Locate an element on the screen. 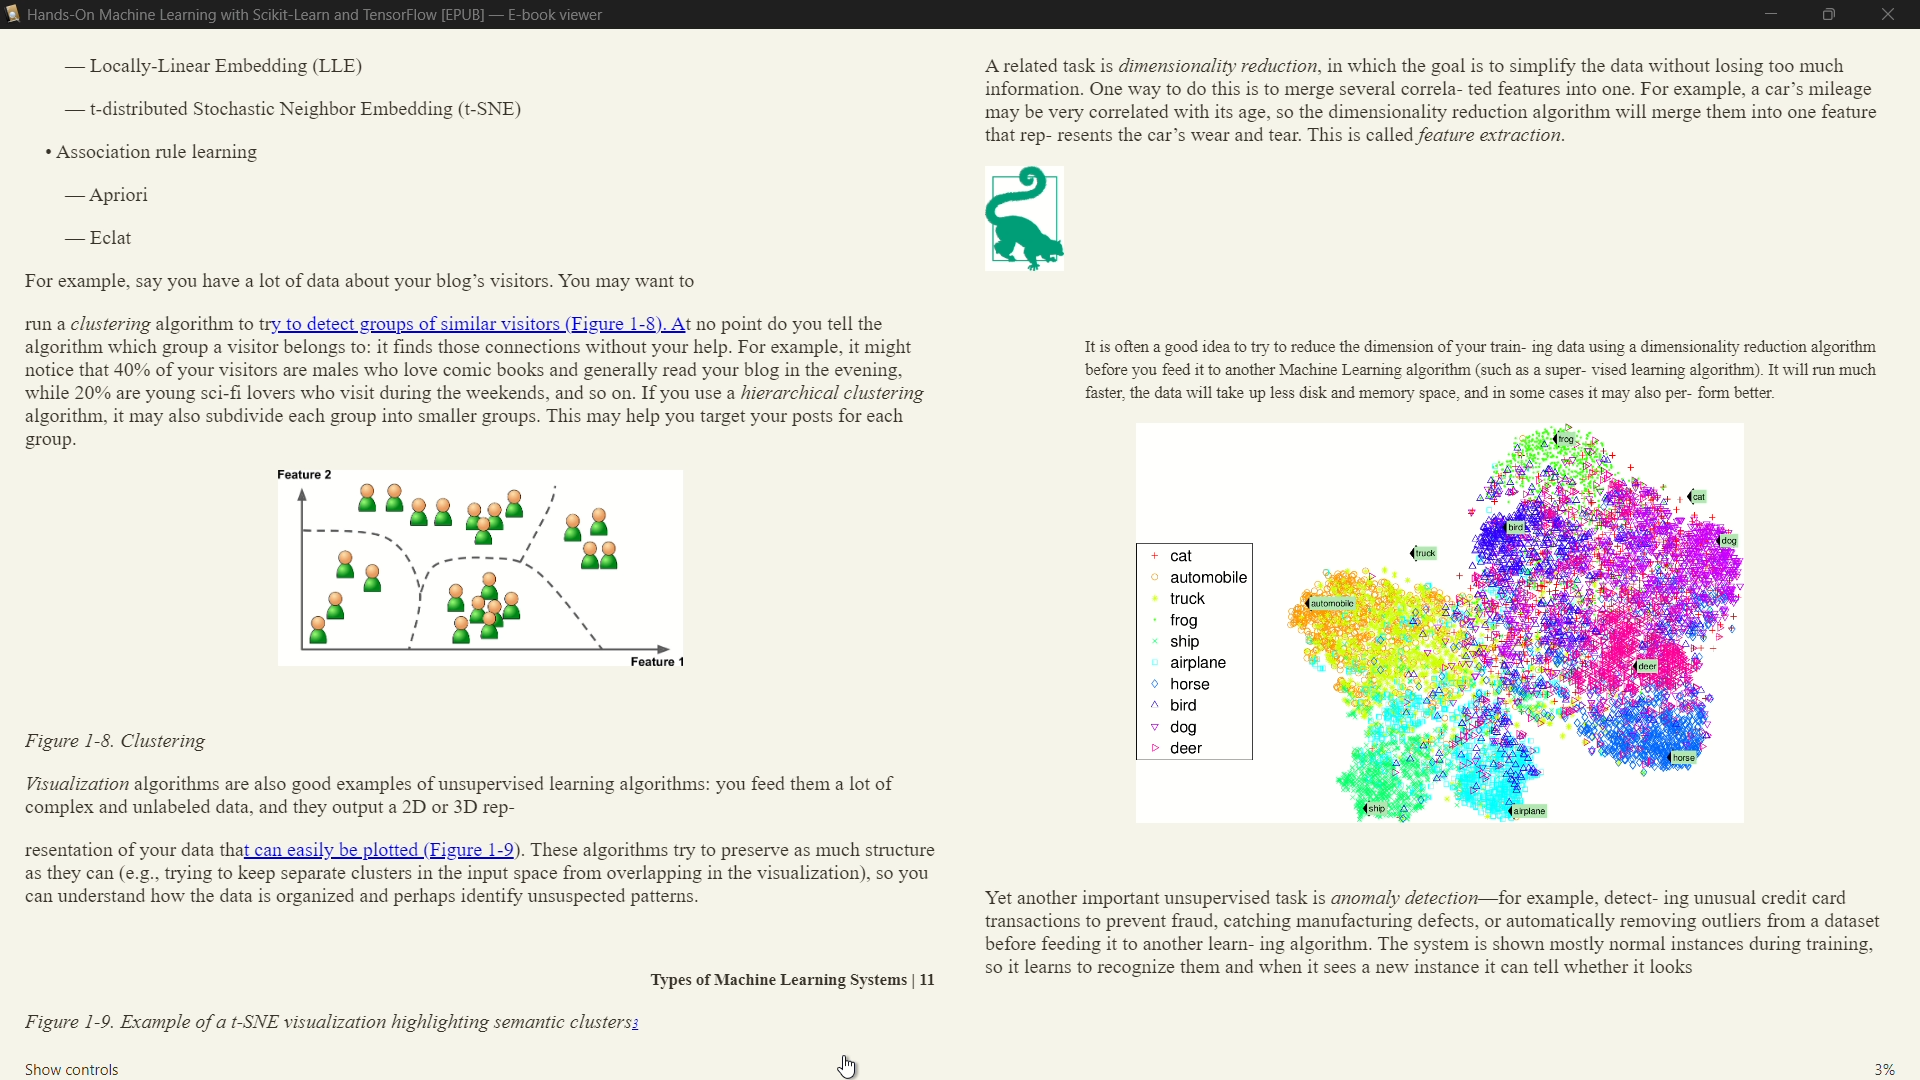 The height and width of the screenshot is (1080, 1920). book name is located at coordinates (256, 15).